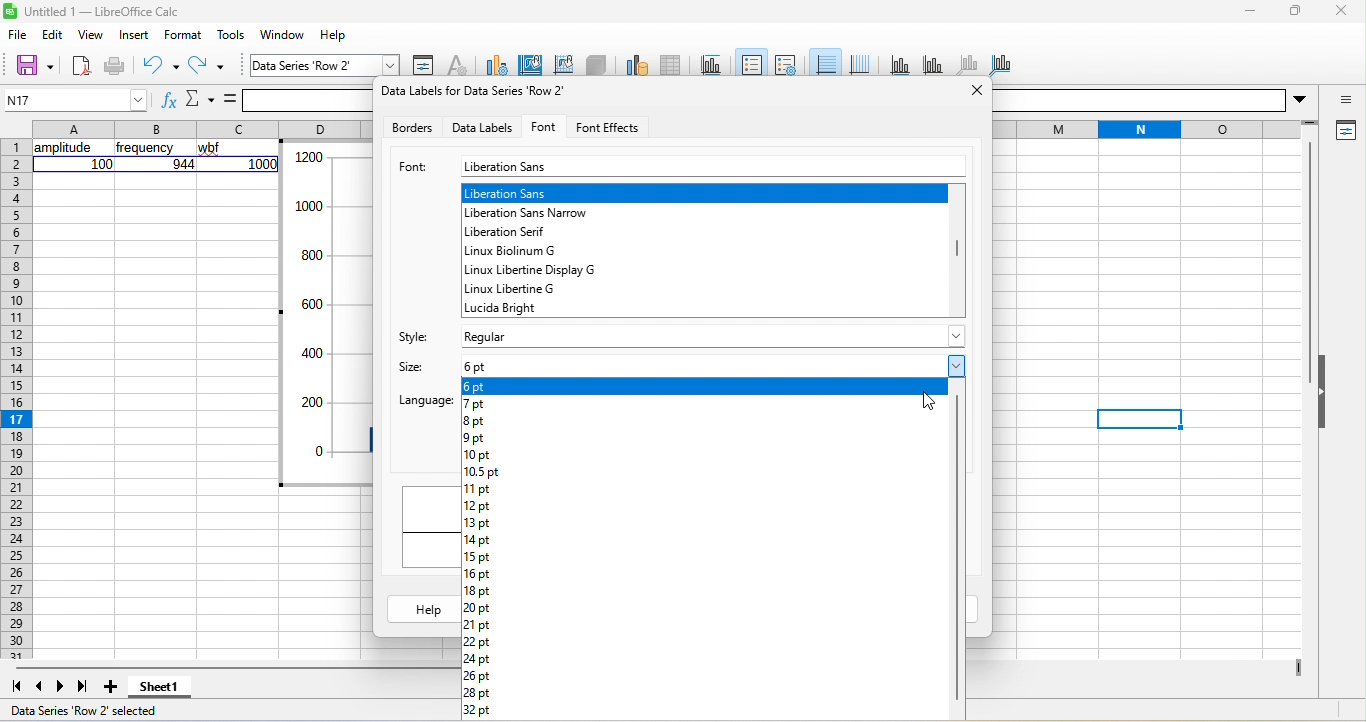  Describe the element at coordinates (230, 35) in the screenshot. I see `tools` at that location.